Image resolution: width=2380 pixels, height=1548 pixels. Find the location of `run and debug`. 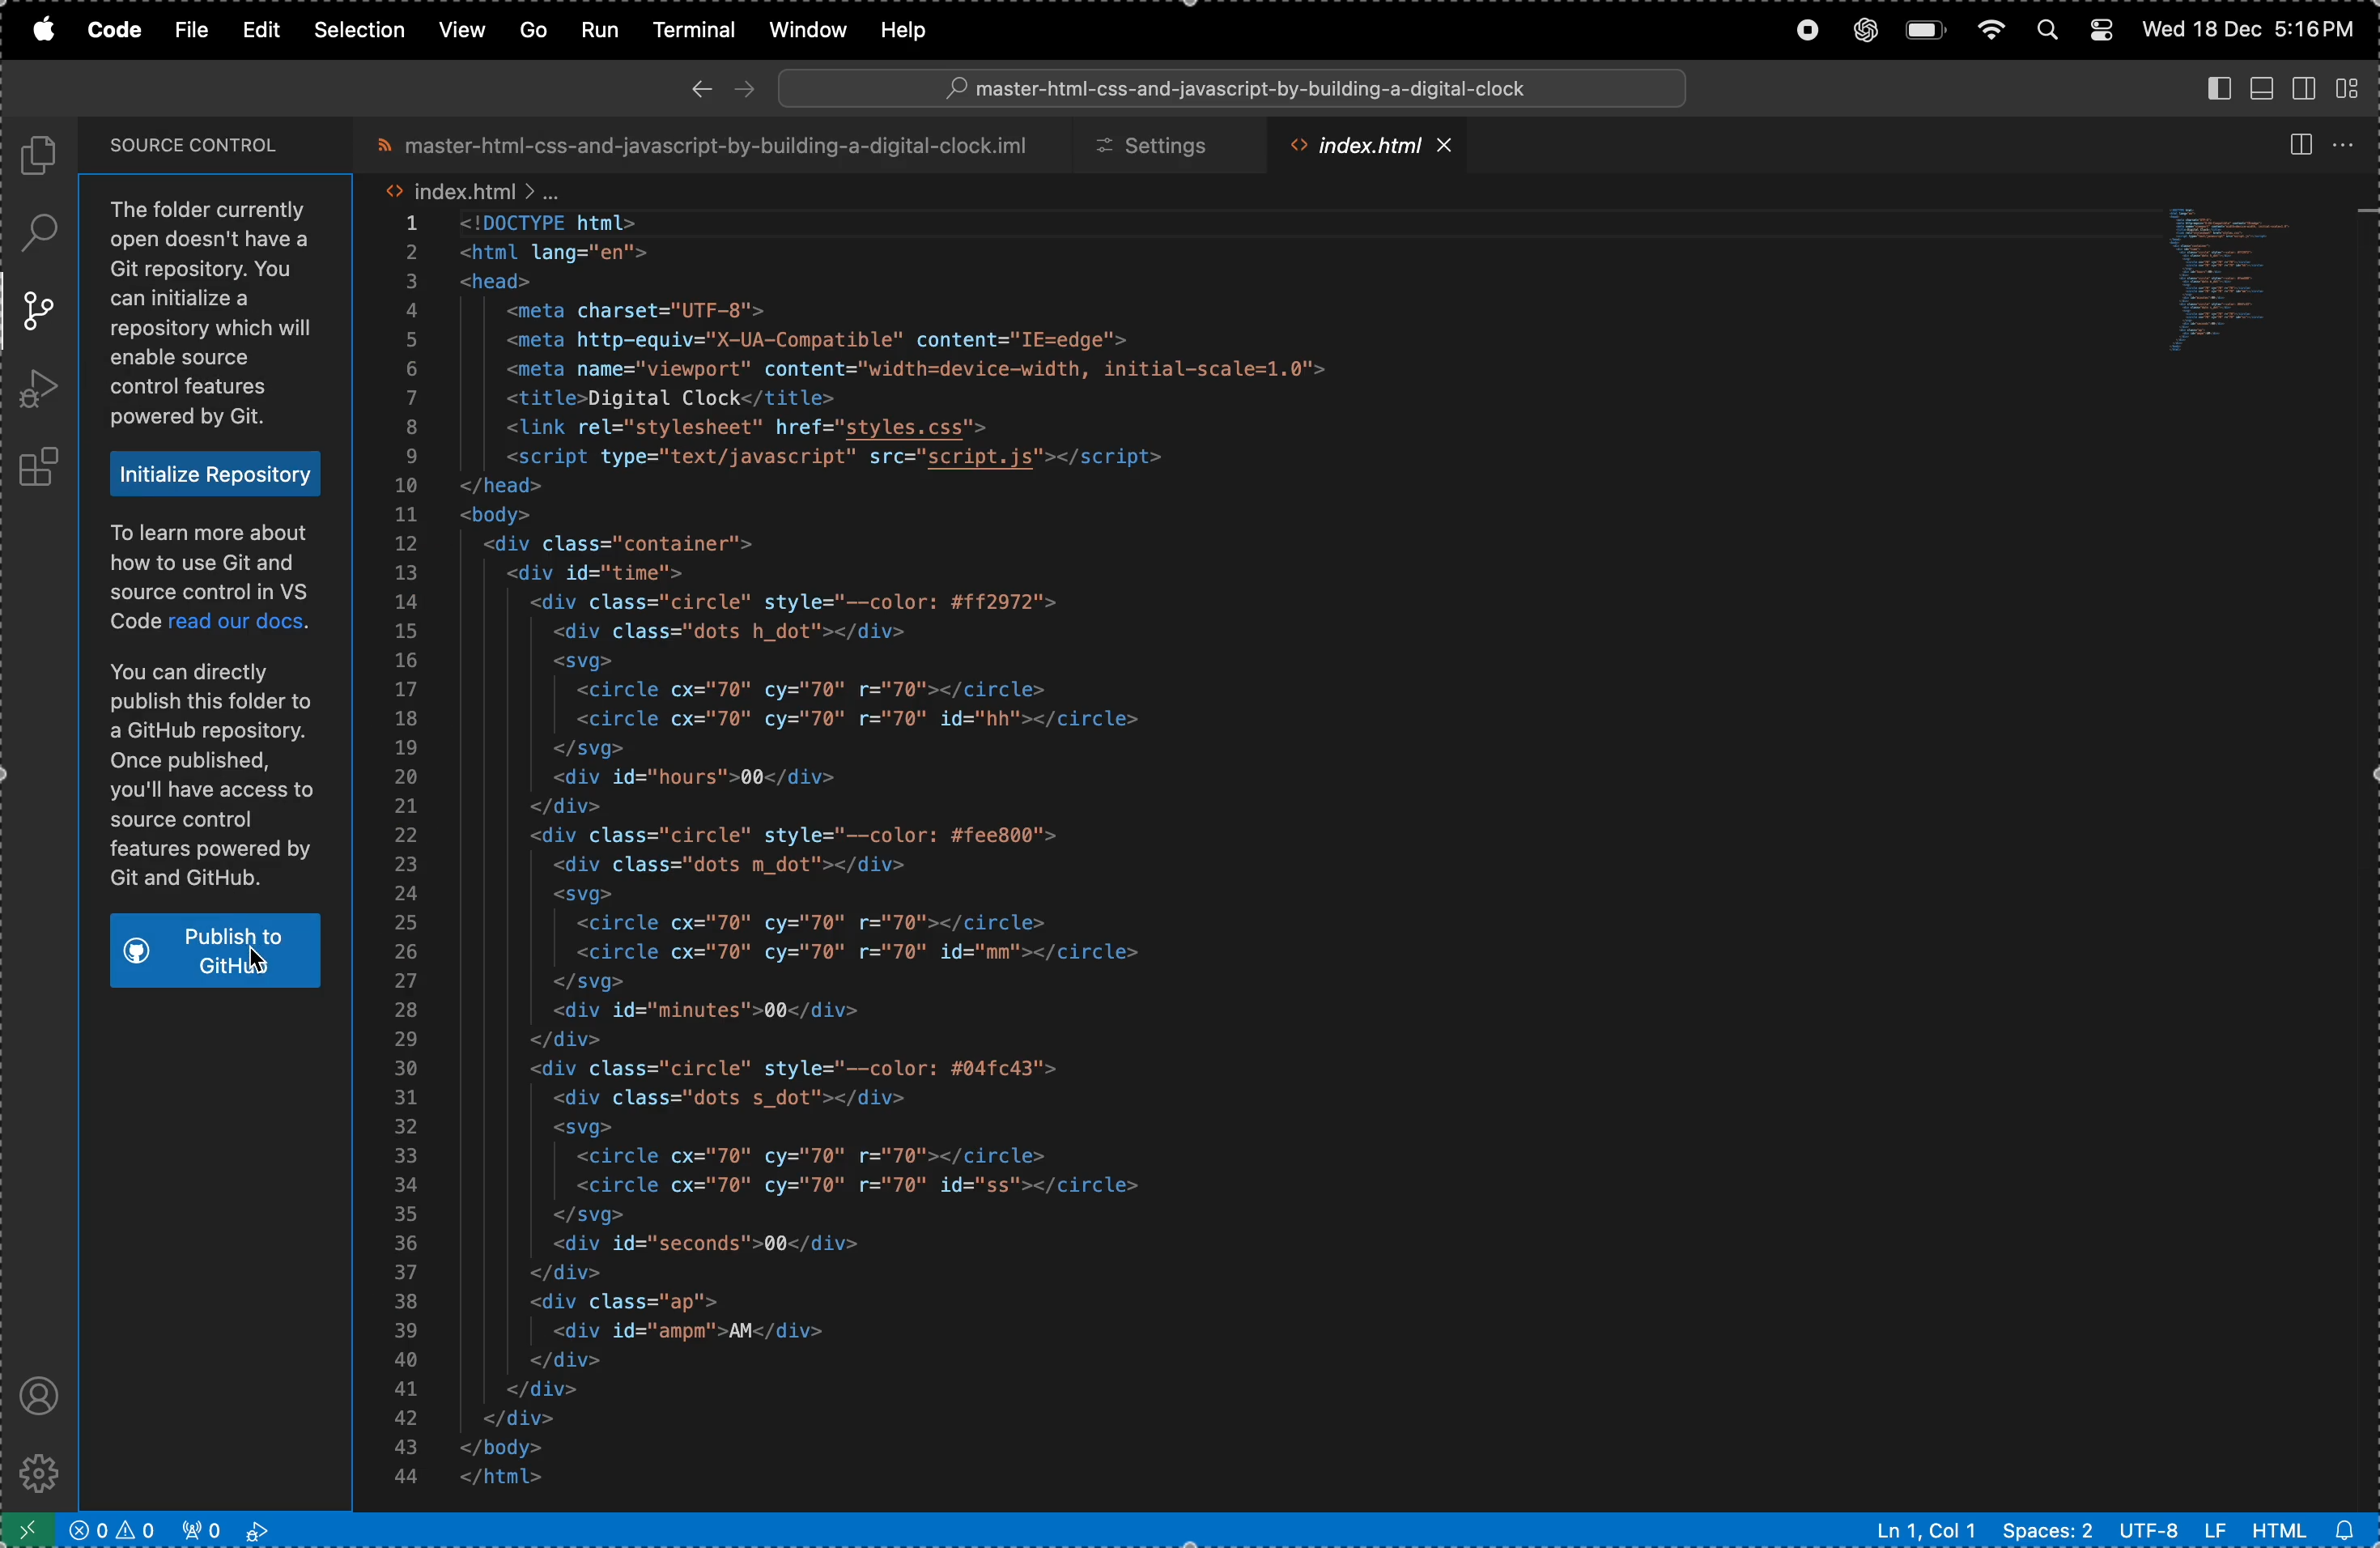

run and debug is located at coordinates (41, 389).